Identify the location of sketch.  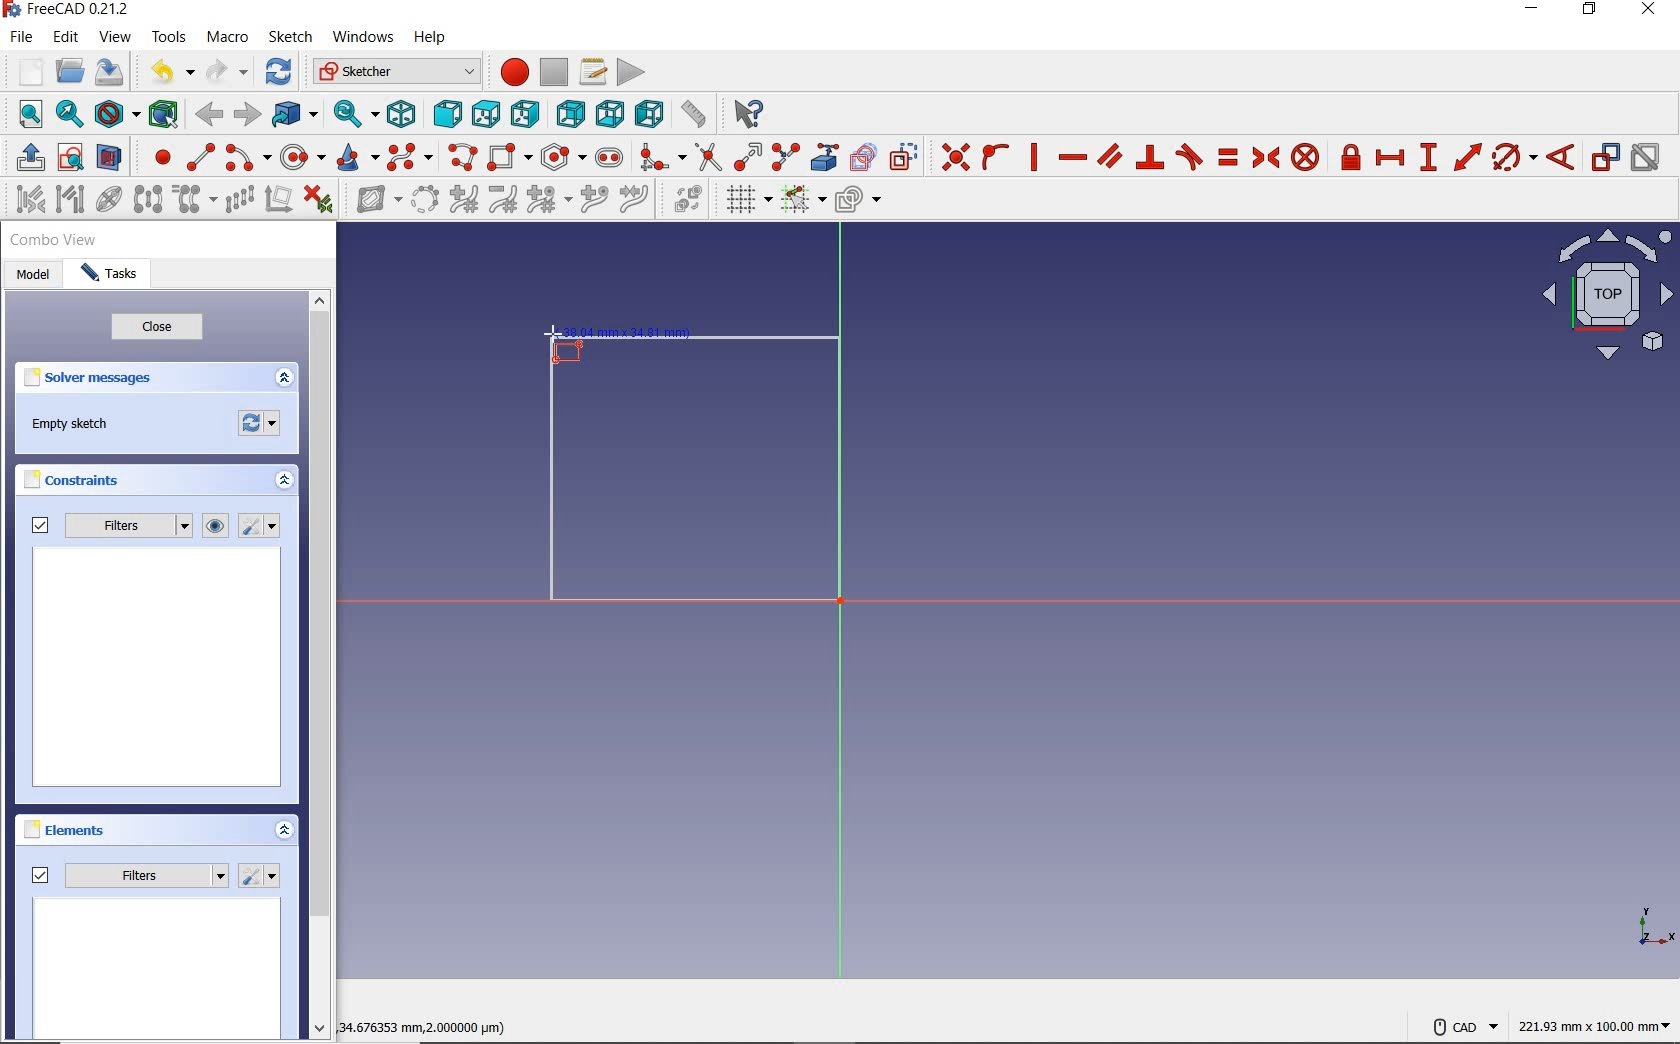
(291, 37).